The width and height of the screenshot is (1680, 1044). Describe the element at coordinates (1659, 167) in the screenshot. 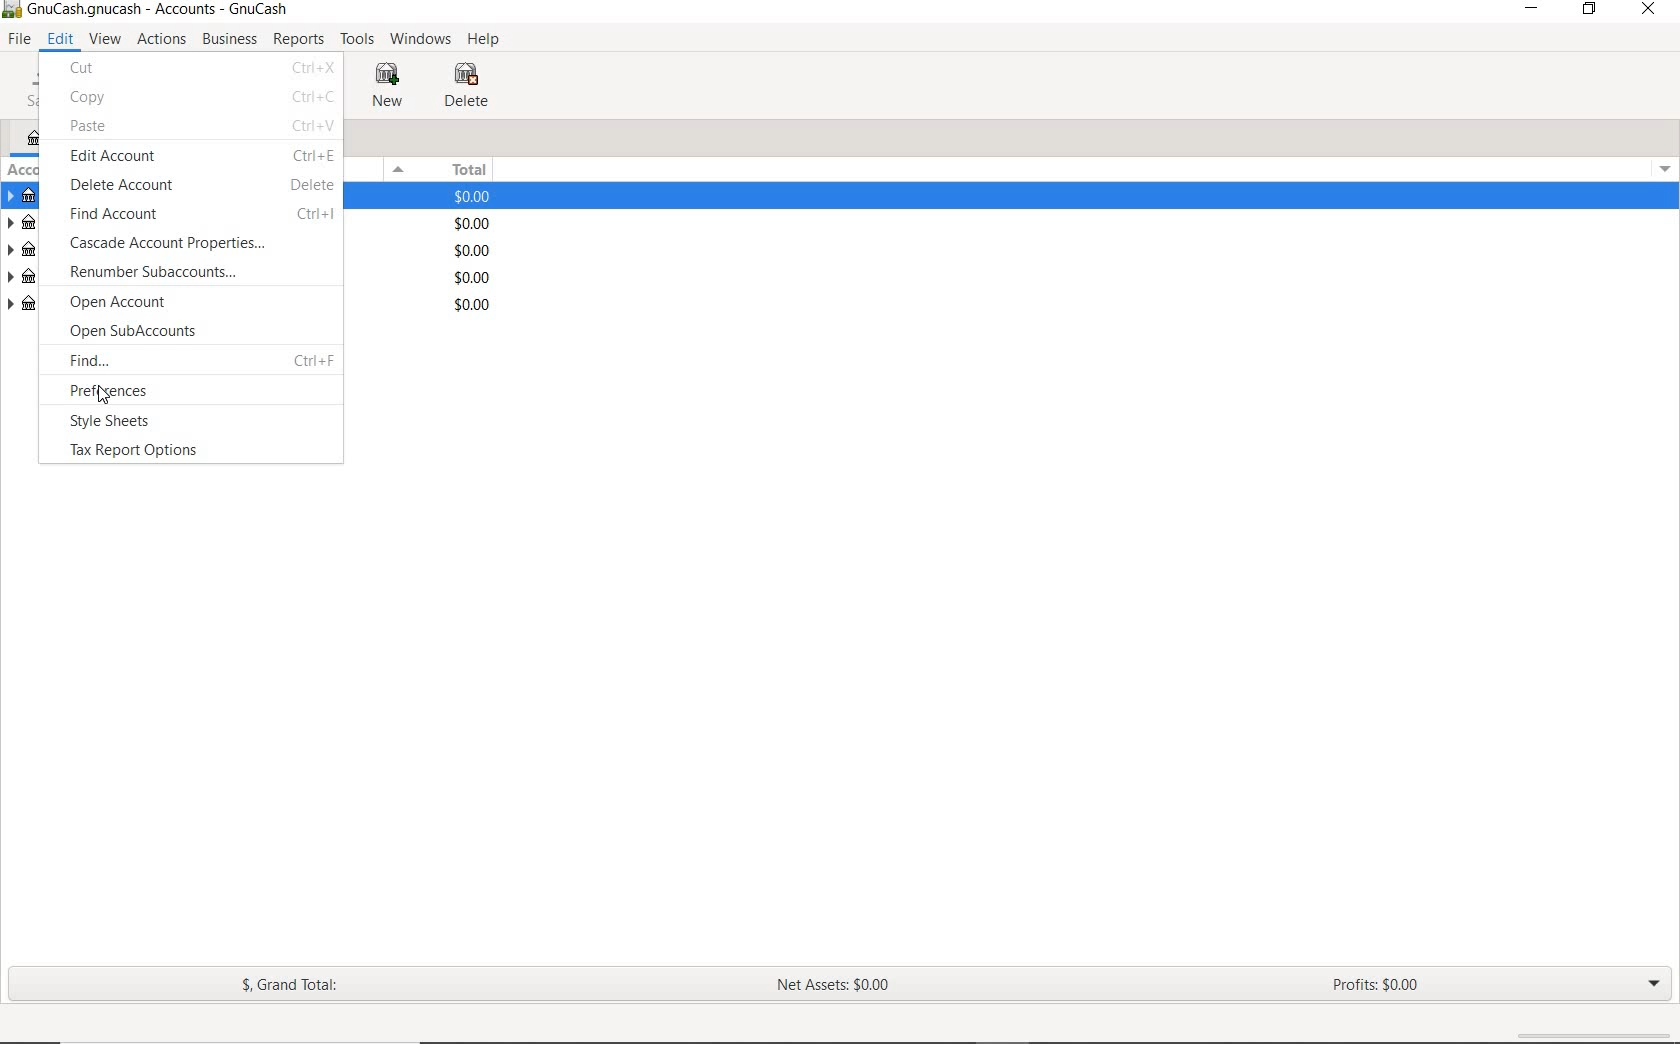

I see `Menu` at that location.